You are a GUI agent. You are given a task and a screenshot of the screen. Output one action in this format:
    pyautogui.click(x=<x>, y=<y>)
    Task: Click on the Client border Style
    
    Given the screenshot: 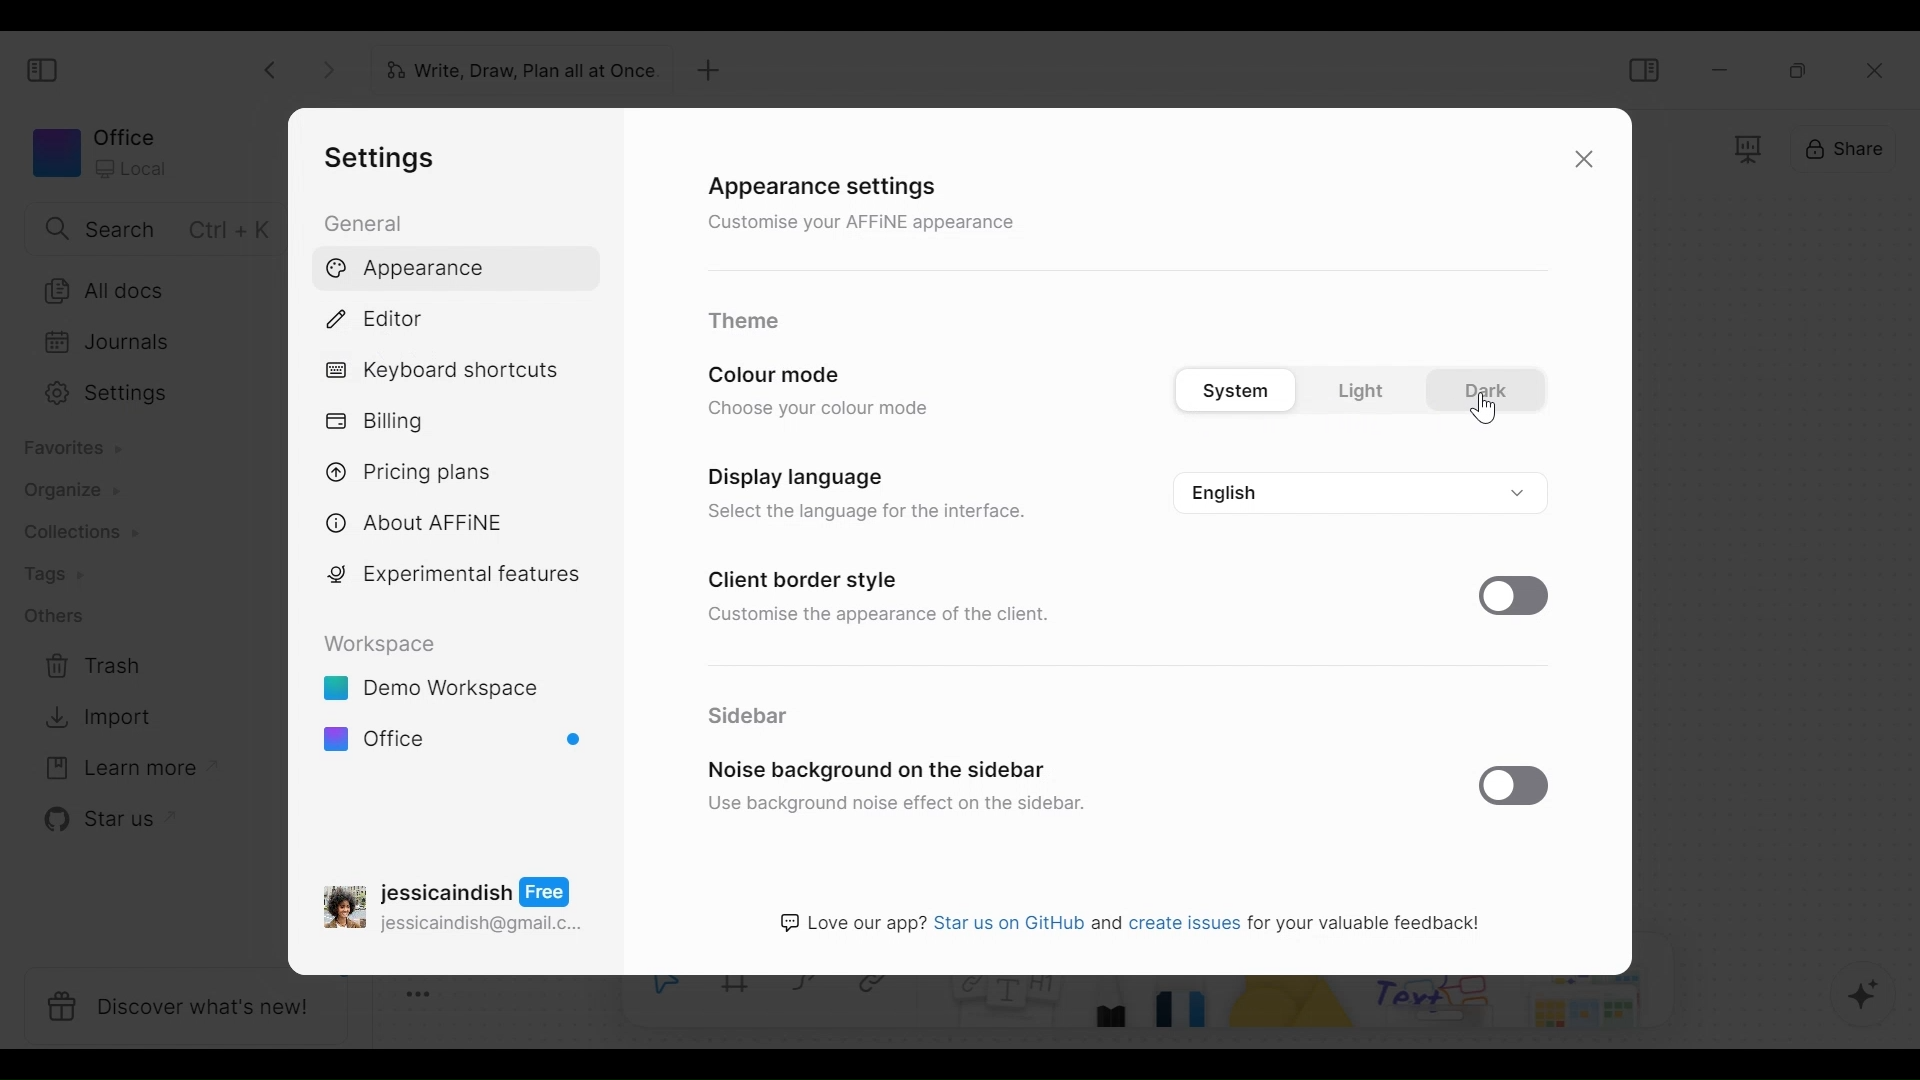 What is the action you would take?
    pyautogui.click(x=878, y=597)
    